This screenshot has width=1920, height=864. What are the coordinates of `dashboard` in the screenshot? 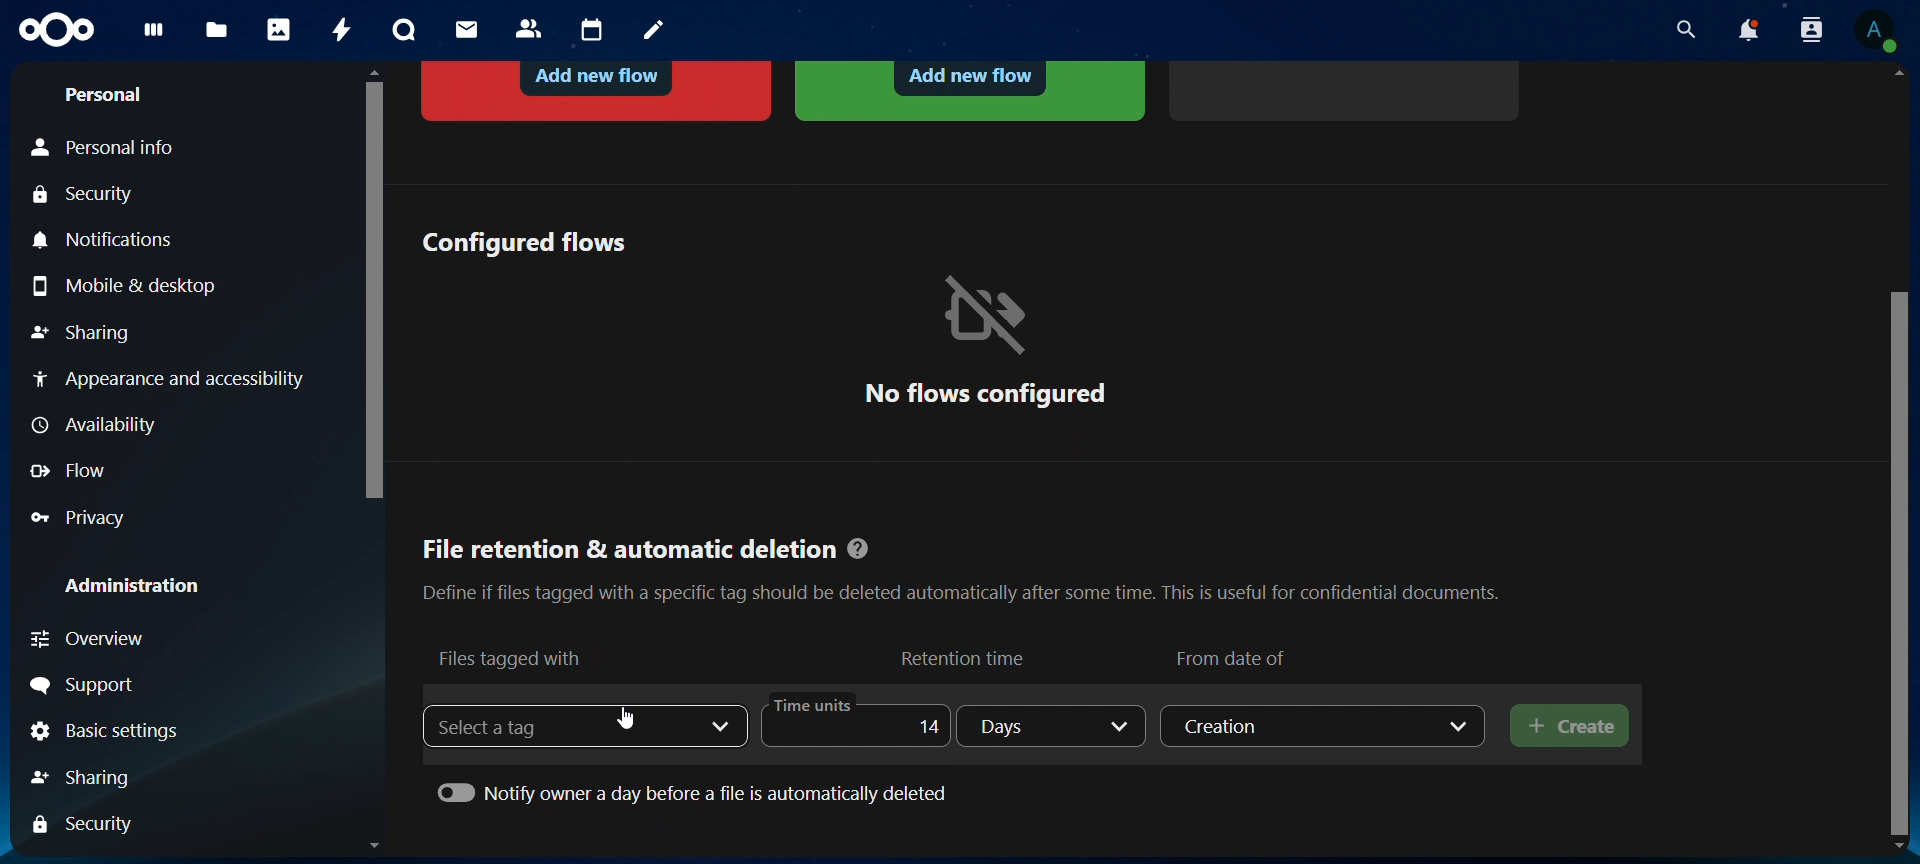 It's located at (155, 36).